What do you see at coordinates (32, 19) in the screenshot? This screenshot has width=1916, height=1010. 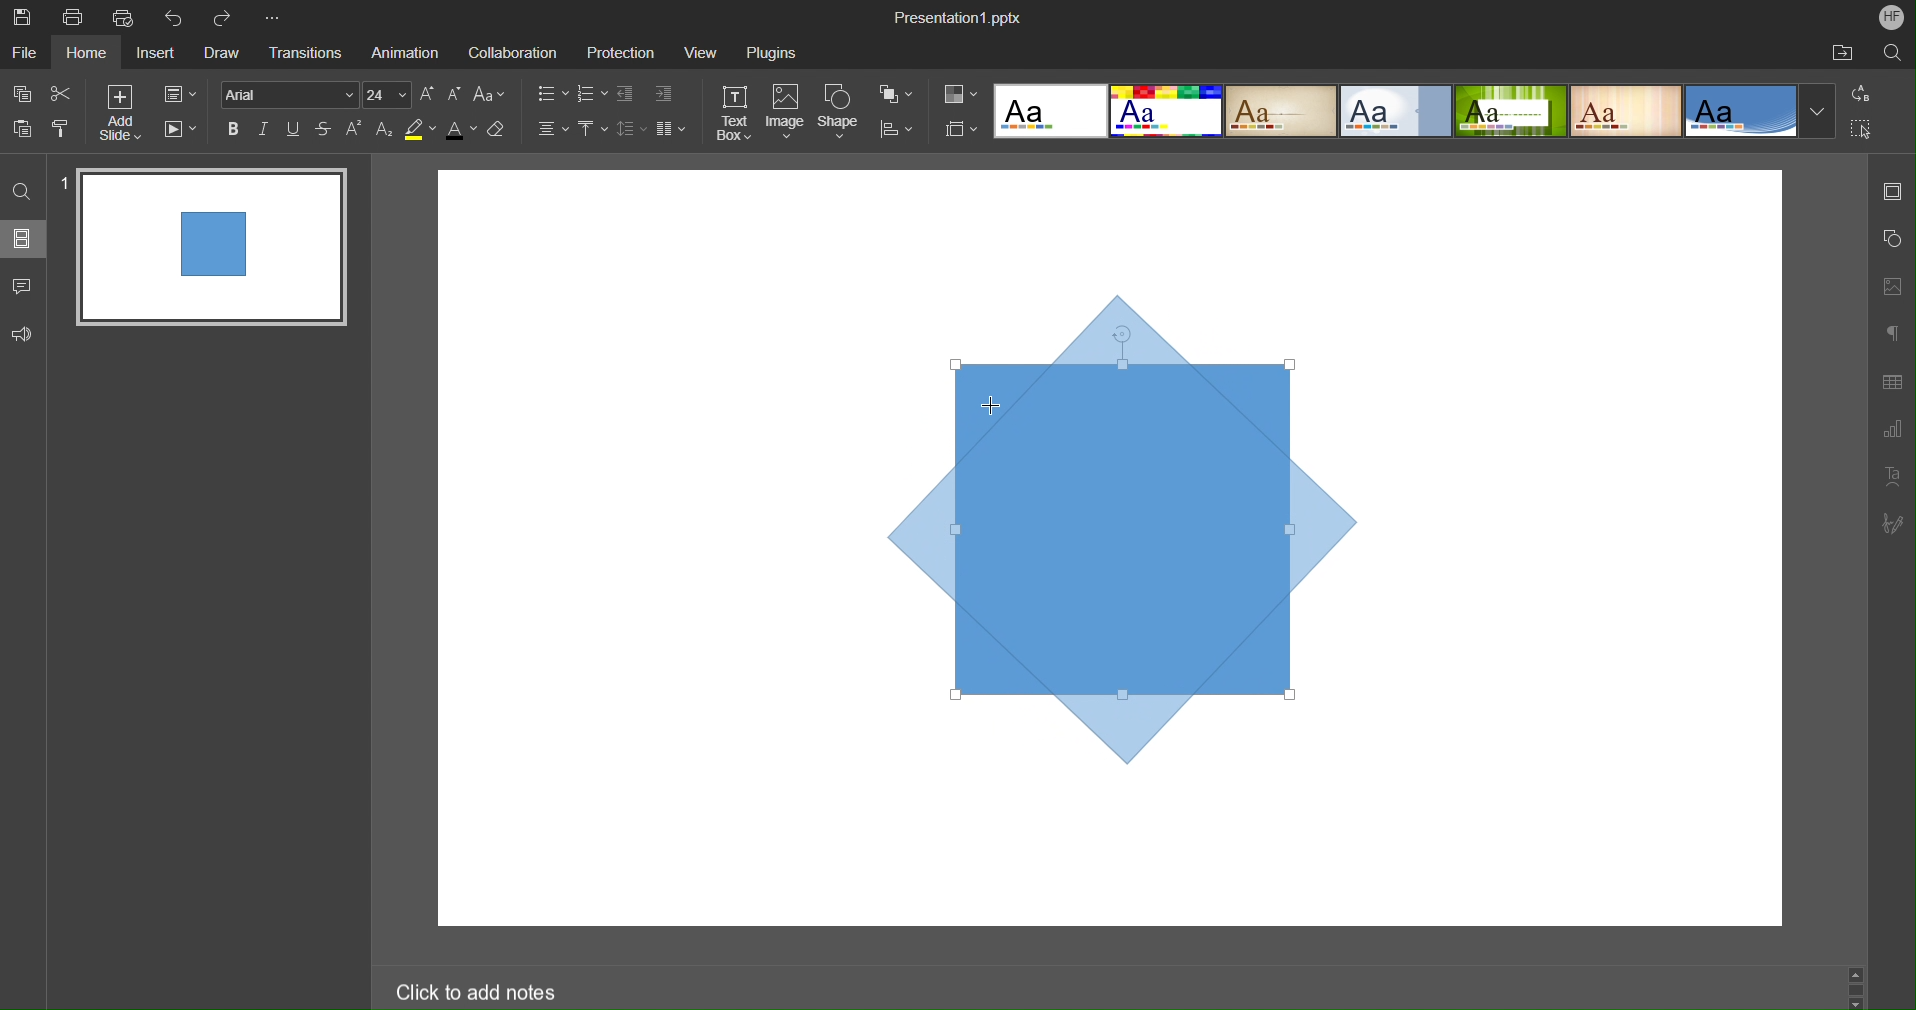 I see `Save` at bounding box center [32, 19].